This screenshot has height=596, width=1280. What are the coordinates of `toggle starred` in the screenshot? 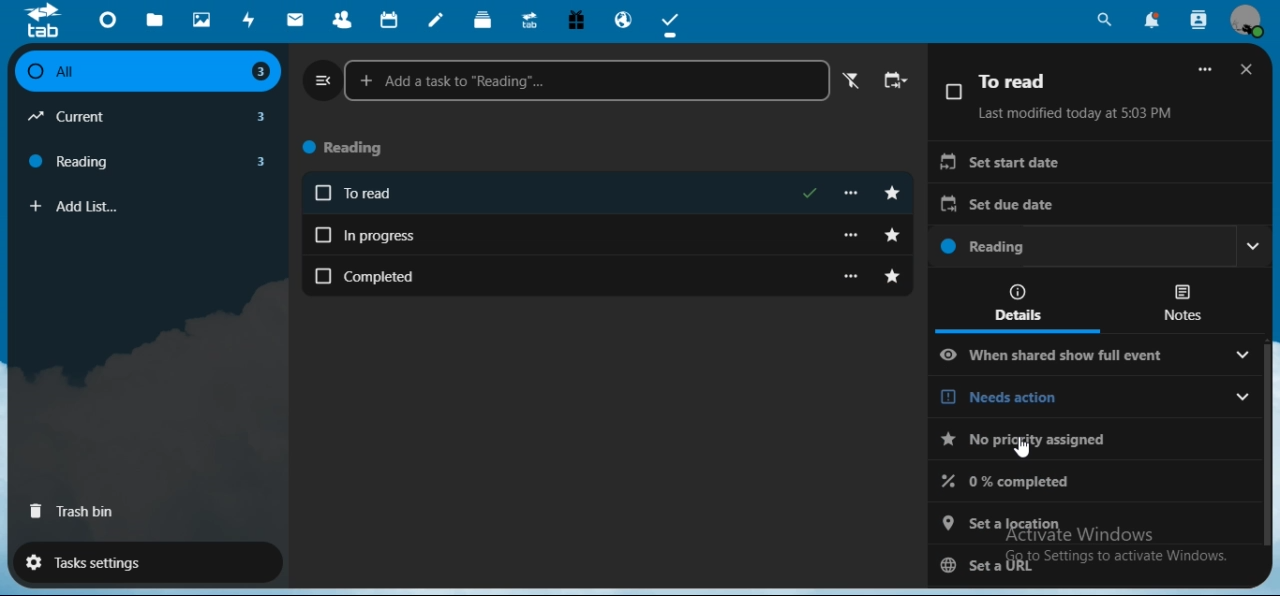 It's located at (897, 192).